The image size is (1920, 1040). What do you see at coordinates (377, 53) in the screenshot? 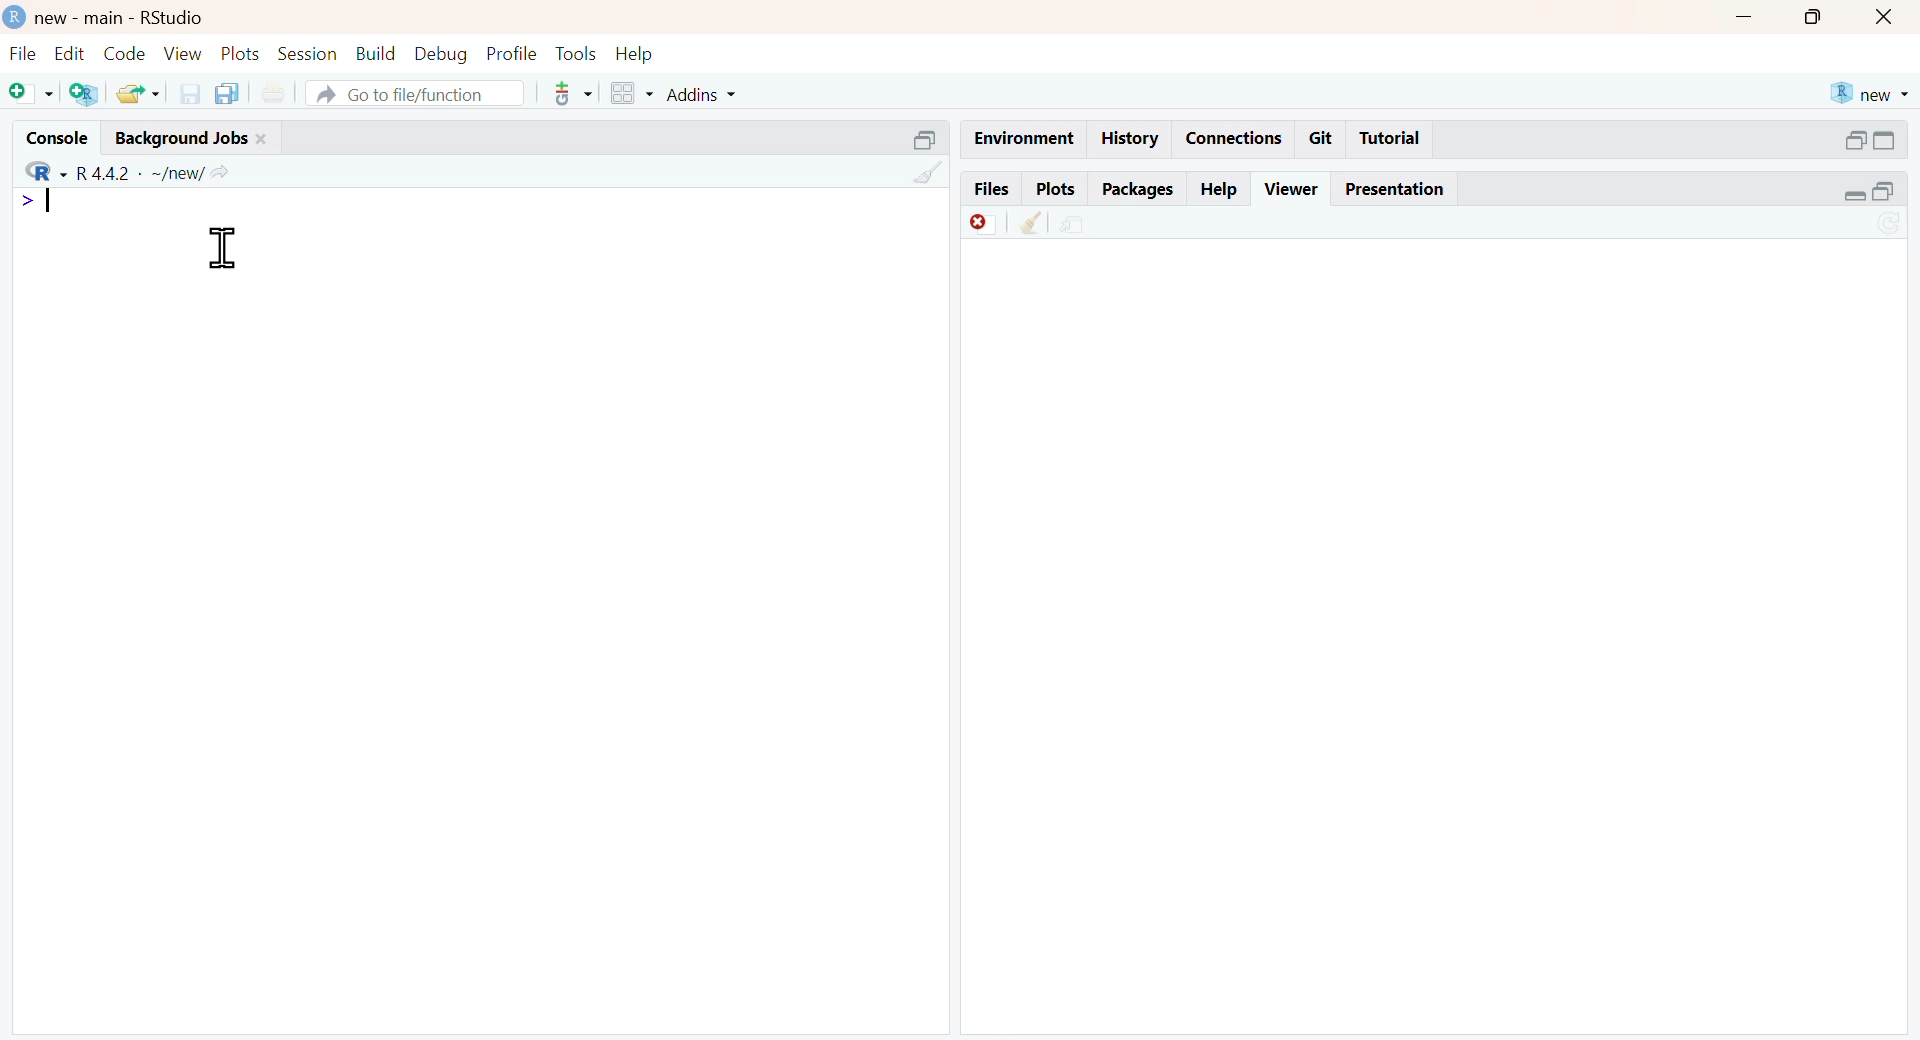
I see `build` at bounding box center [377, 53].